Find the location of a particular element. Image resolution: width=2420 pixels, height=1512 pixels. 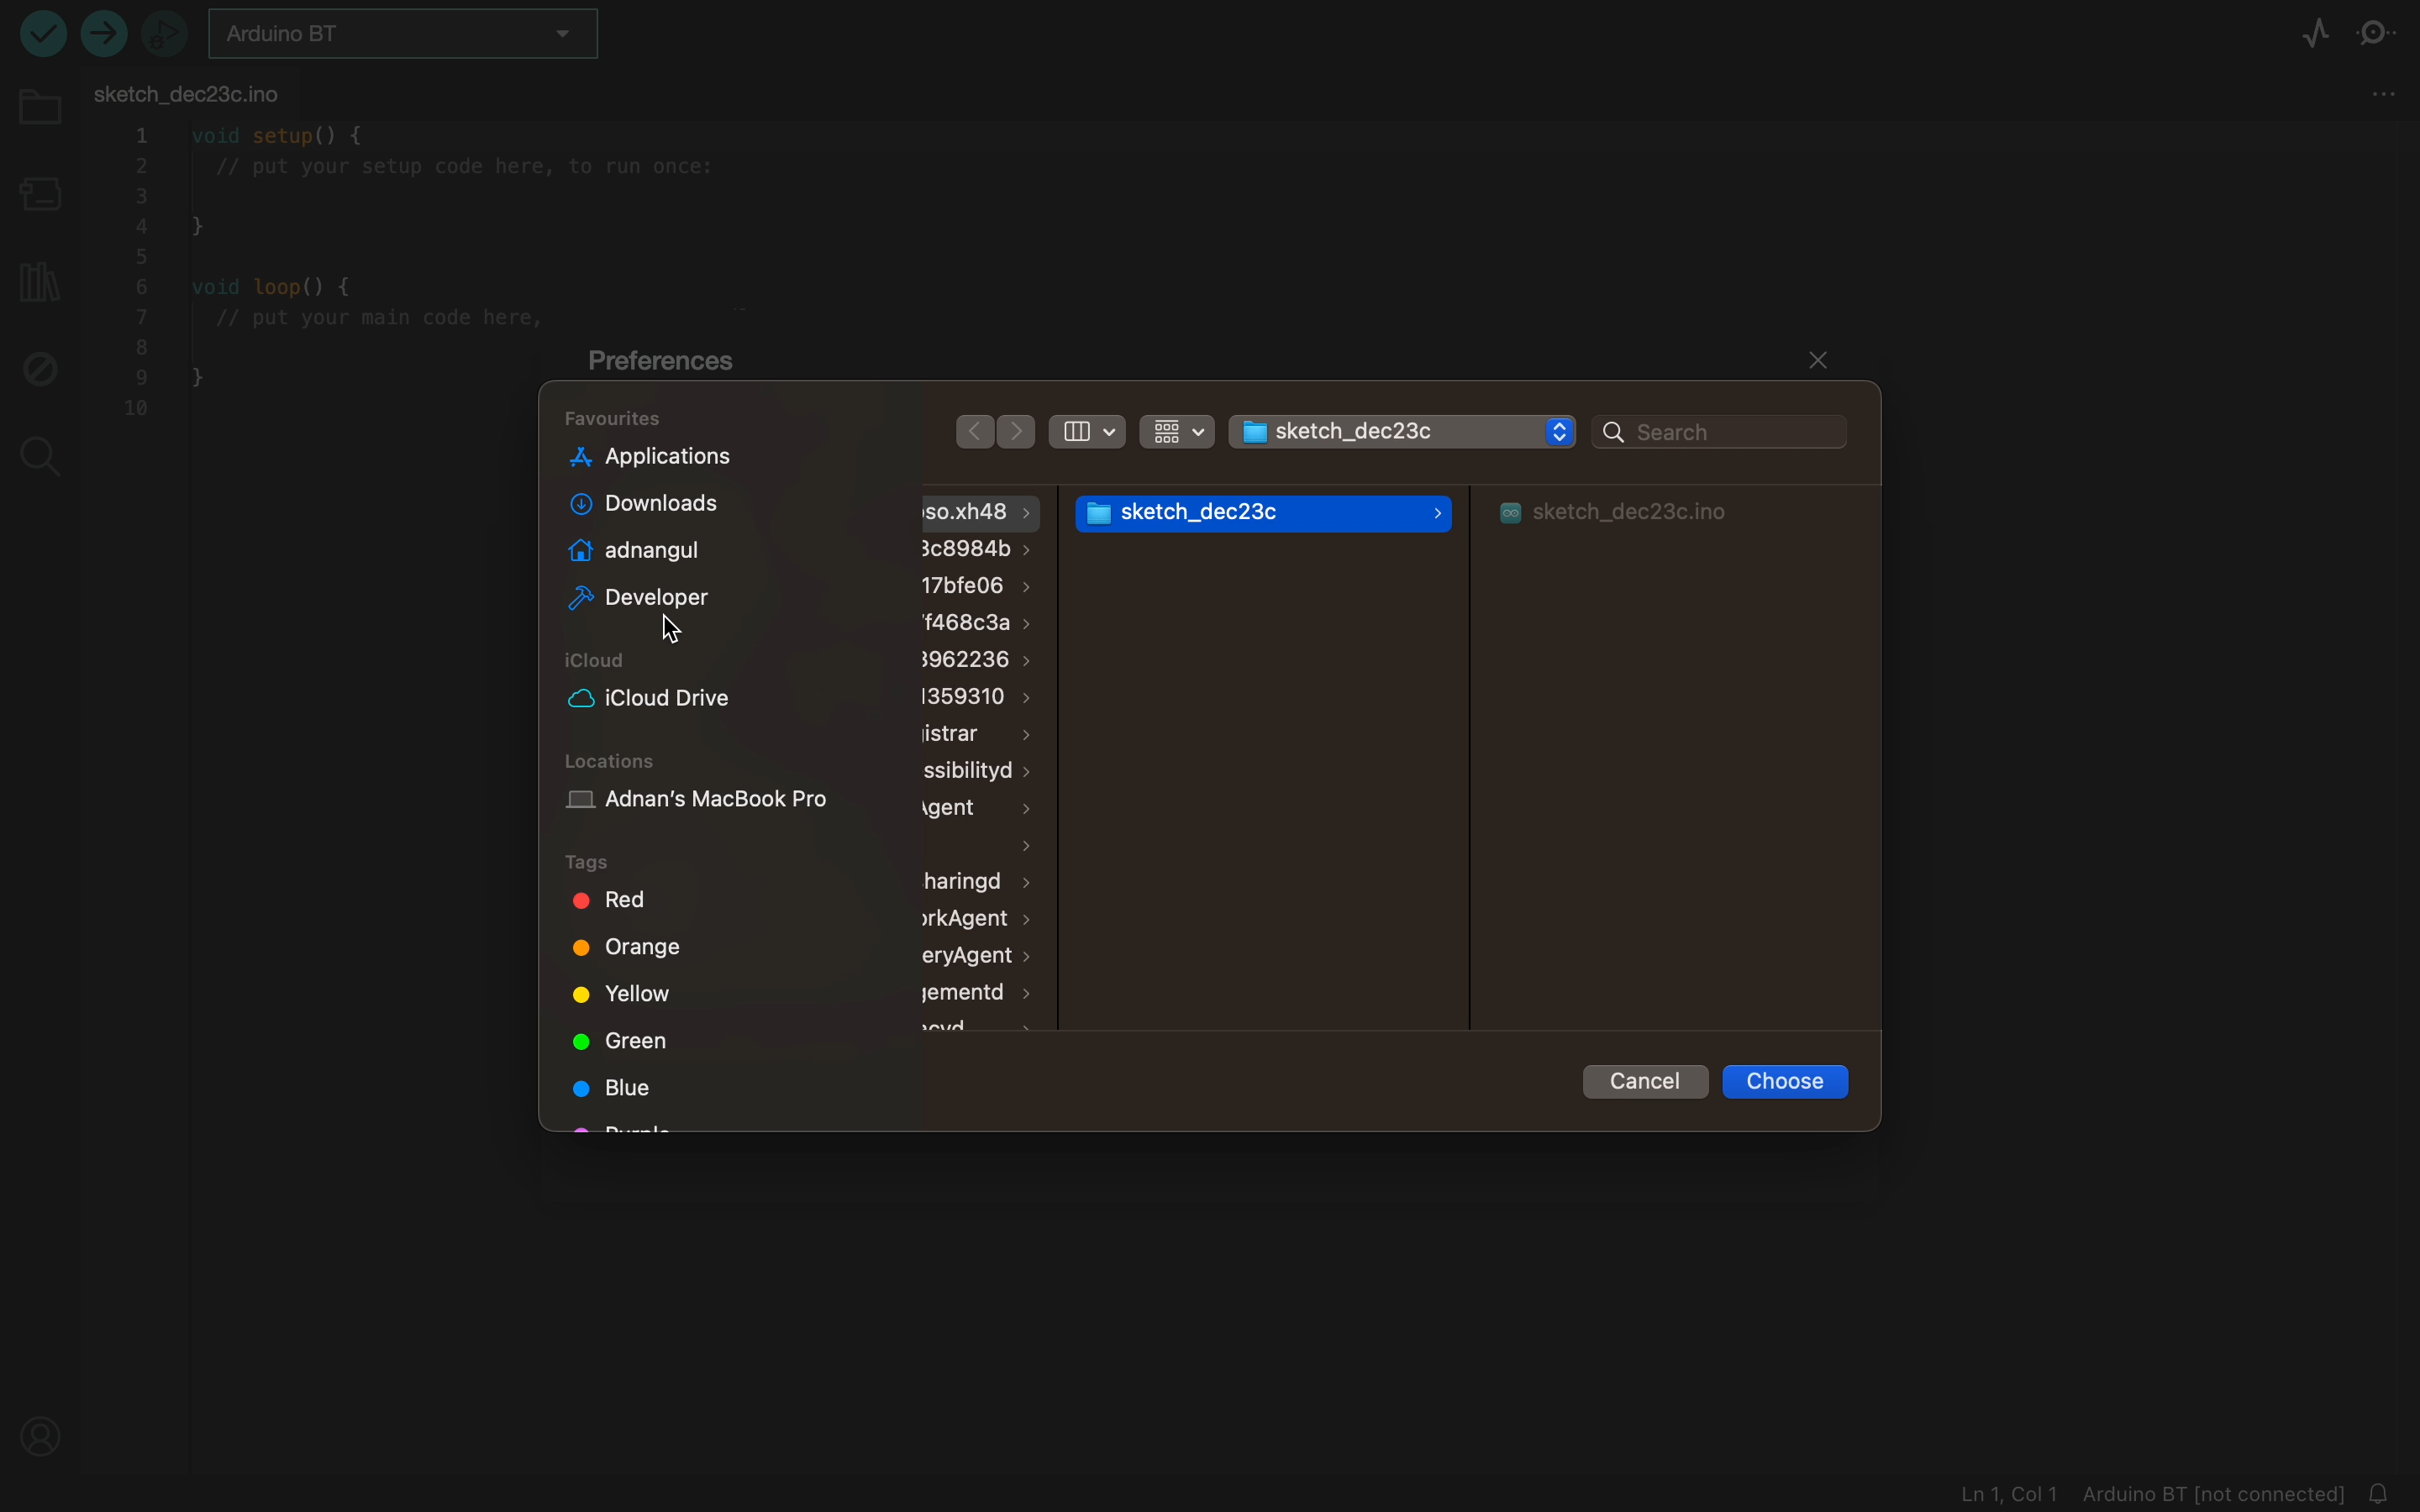

close is located at coordinates (1817, 363).